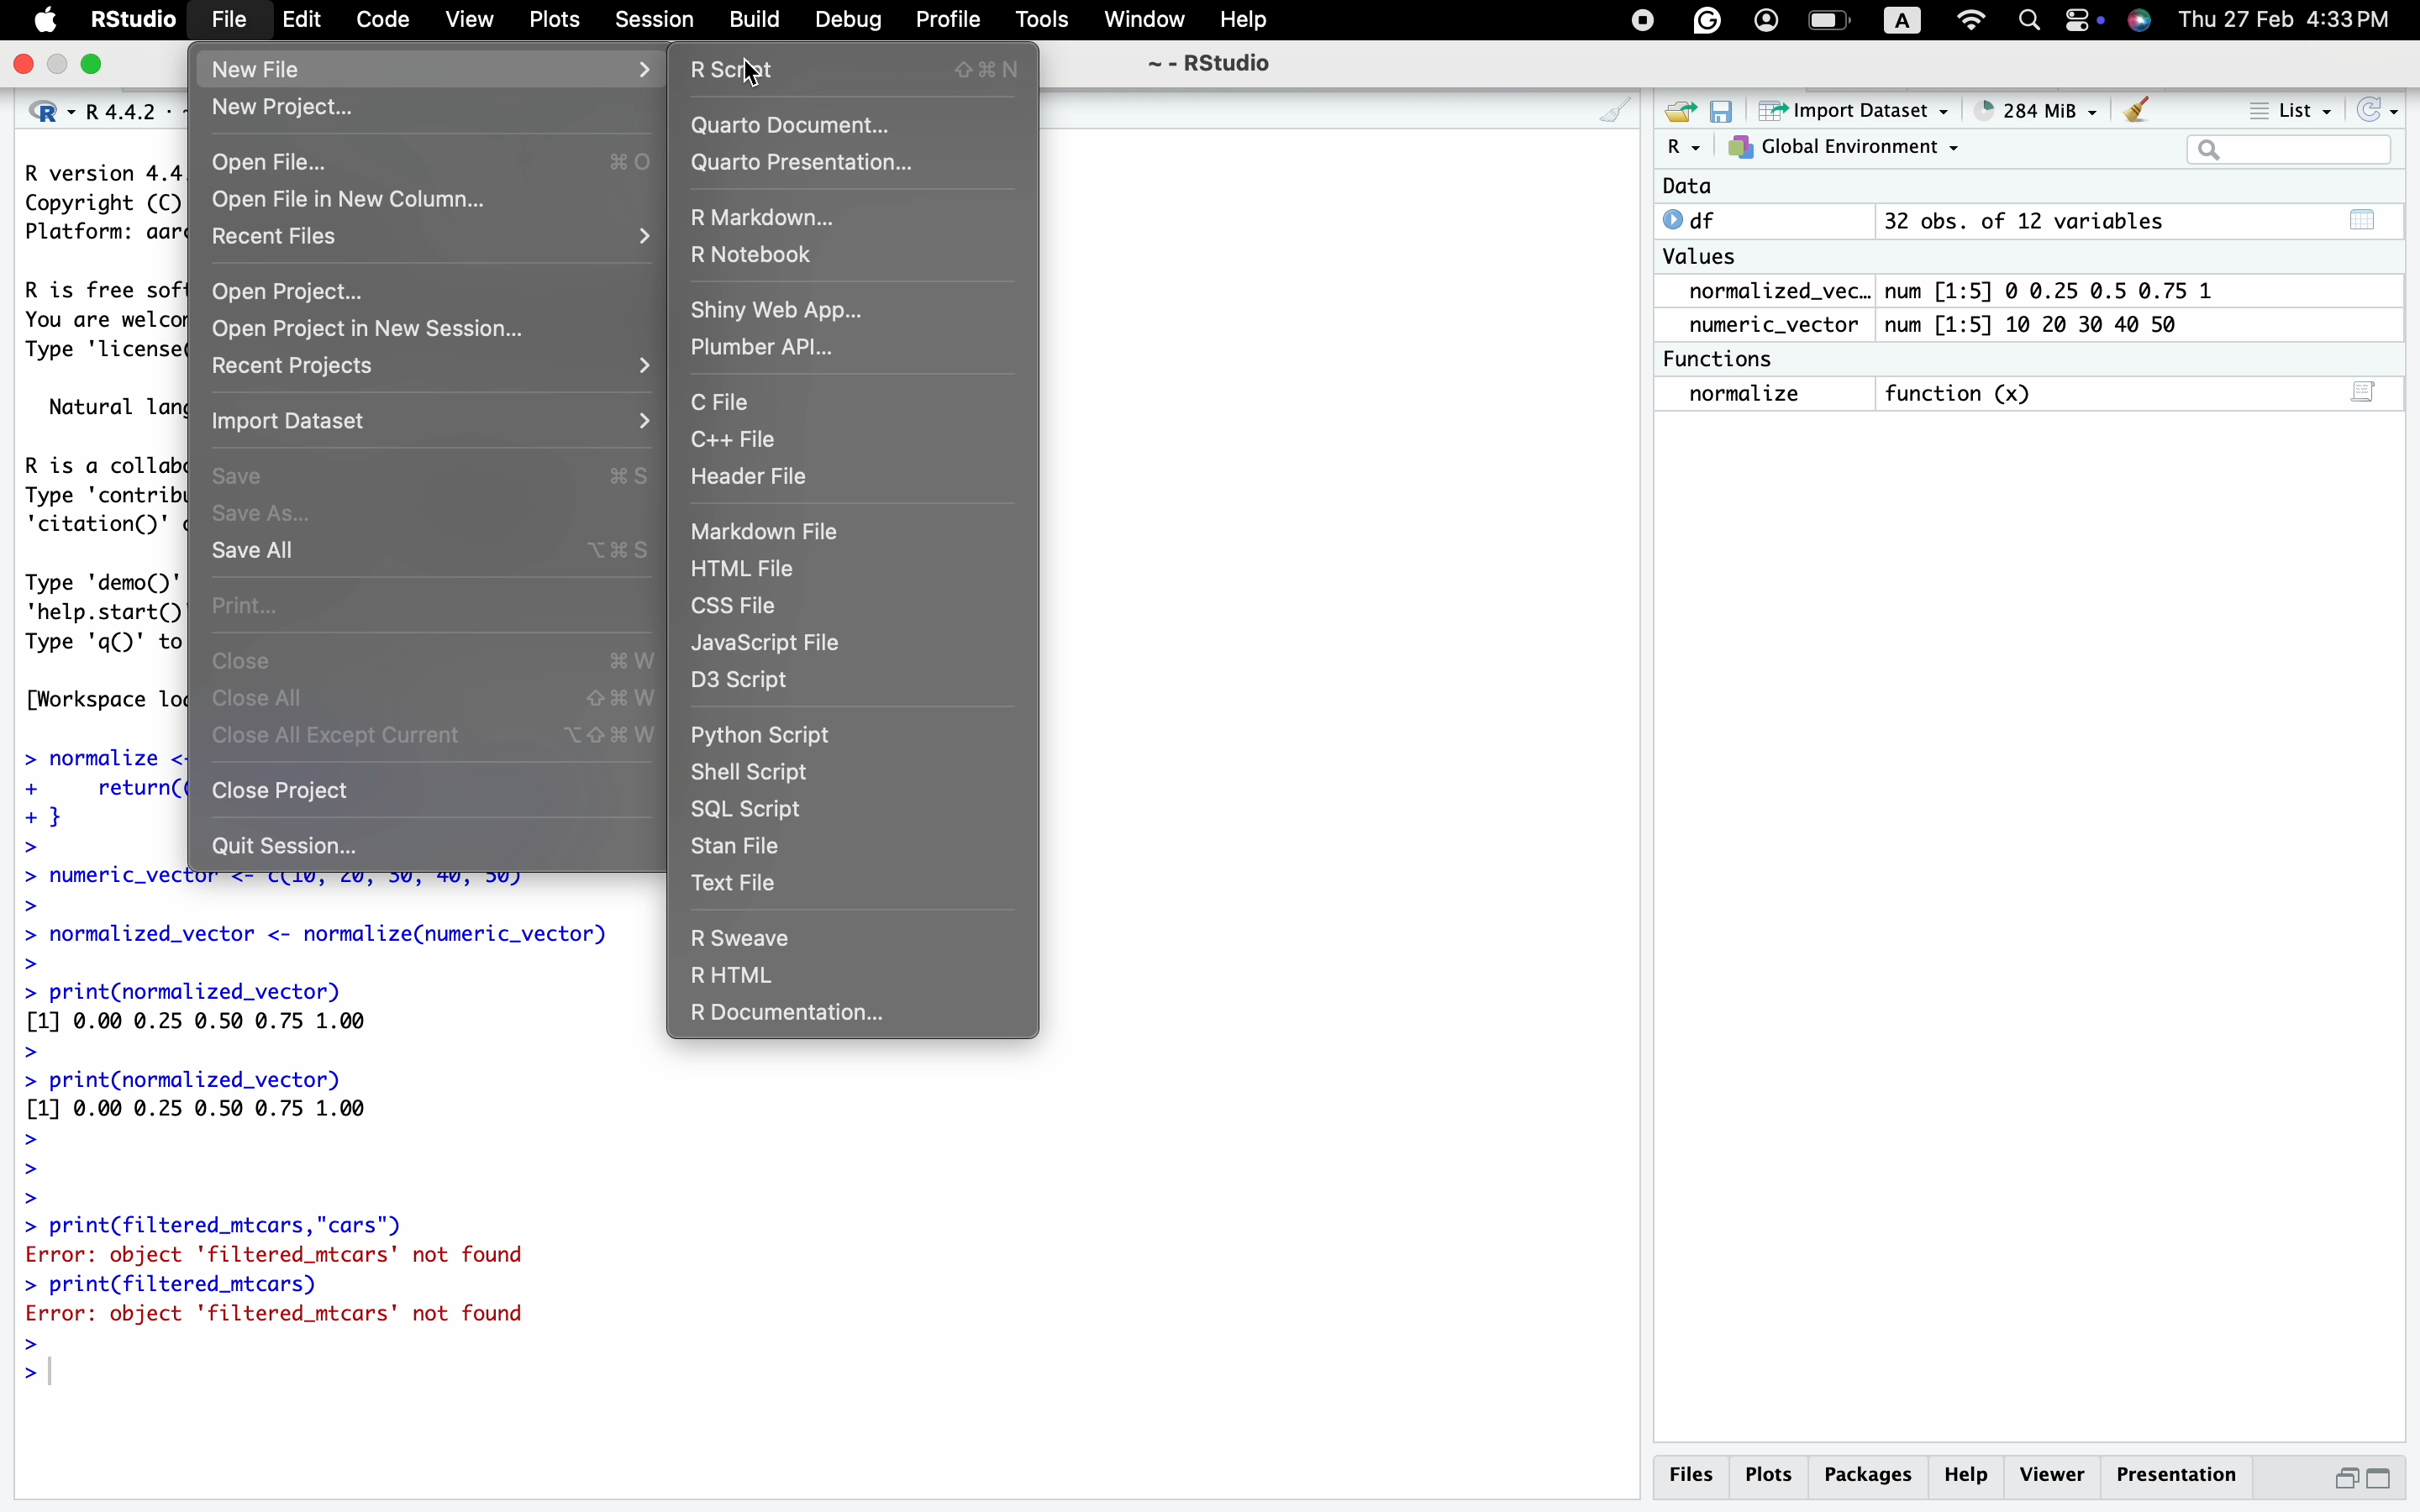 This screenshot has width=2420, height=1512. I want to click on Open File in New Column..., so click(354, 198).